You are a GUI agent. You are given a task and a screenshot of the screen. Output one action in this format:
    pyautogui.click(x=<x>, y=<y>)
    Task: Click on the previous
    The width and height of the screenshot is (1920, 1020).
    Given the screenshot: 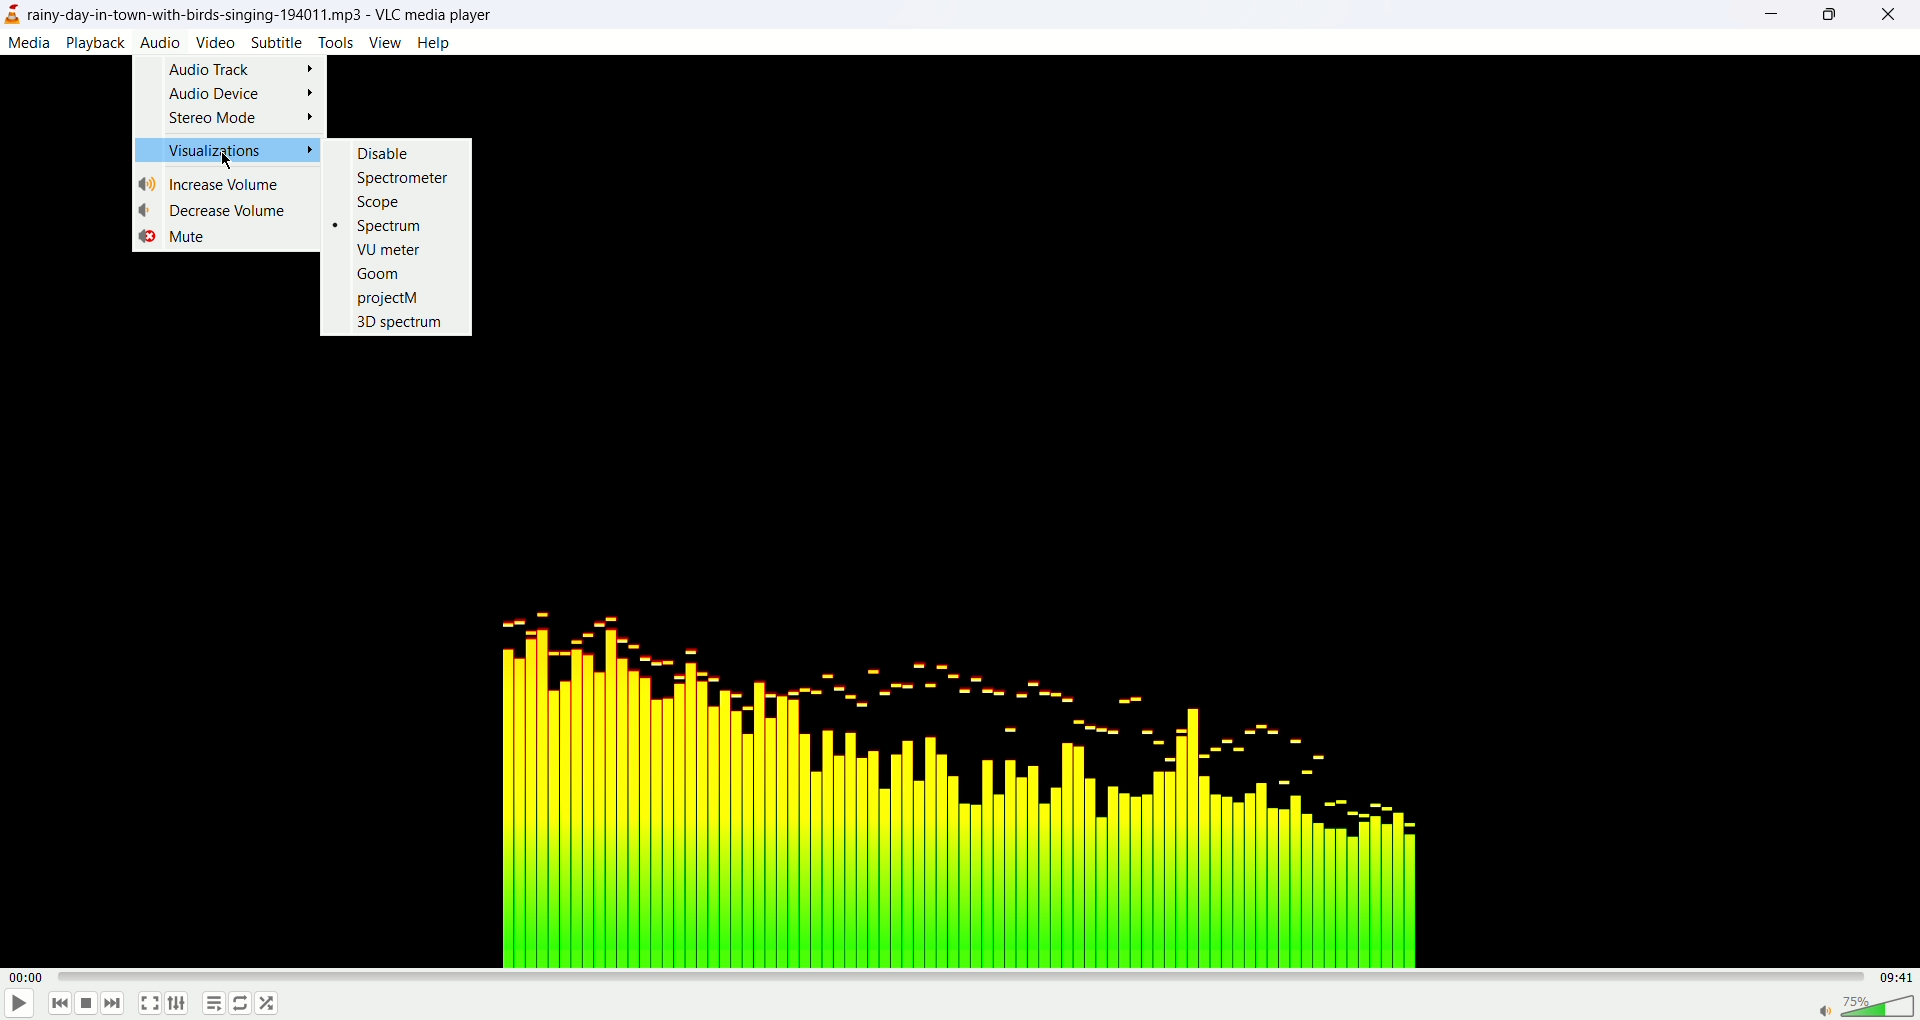 What is the action you would take?
    pyautogui.click(x=58, y=1006)
    